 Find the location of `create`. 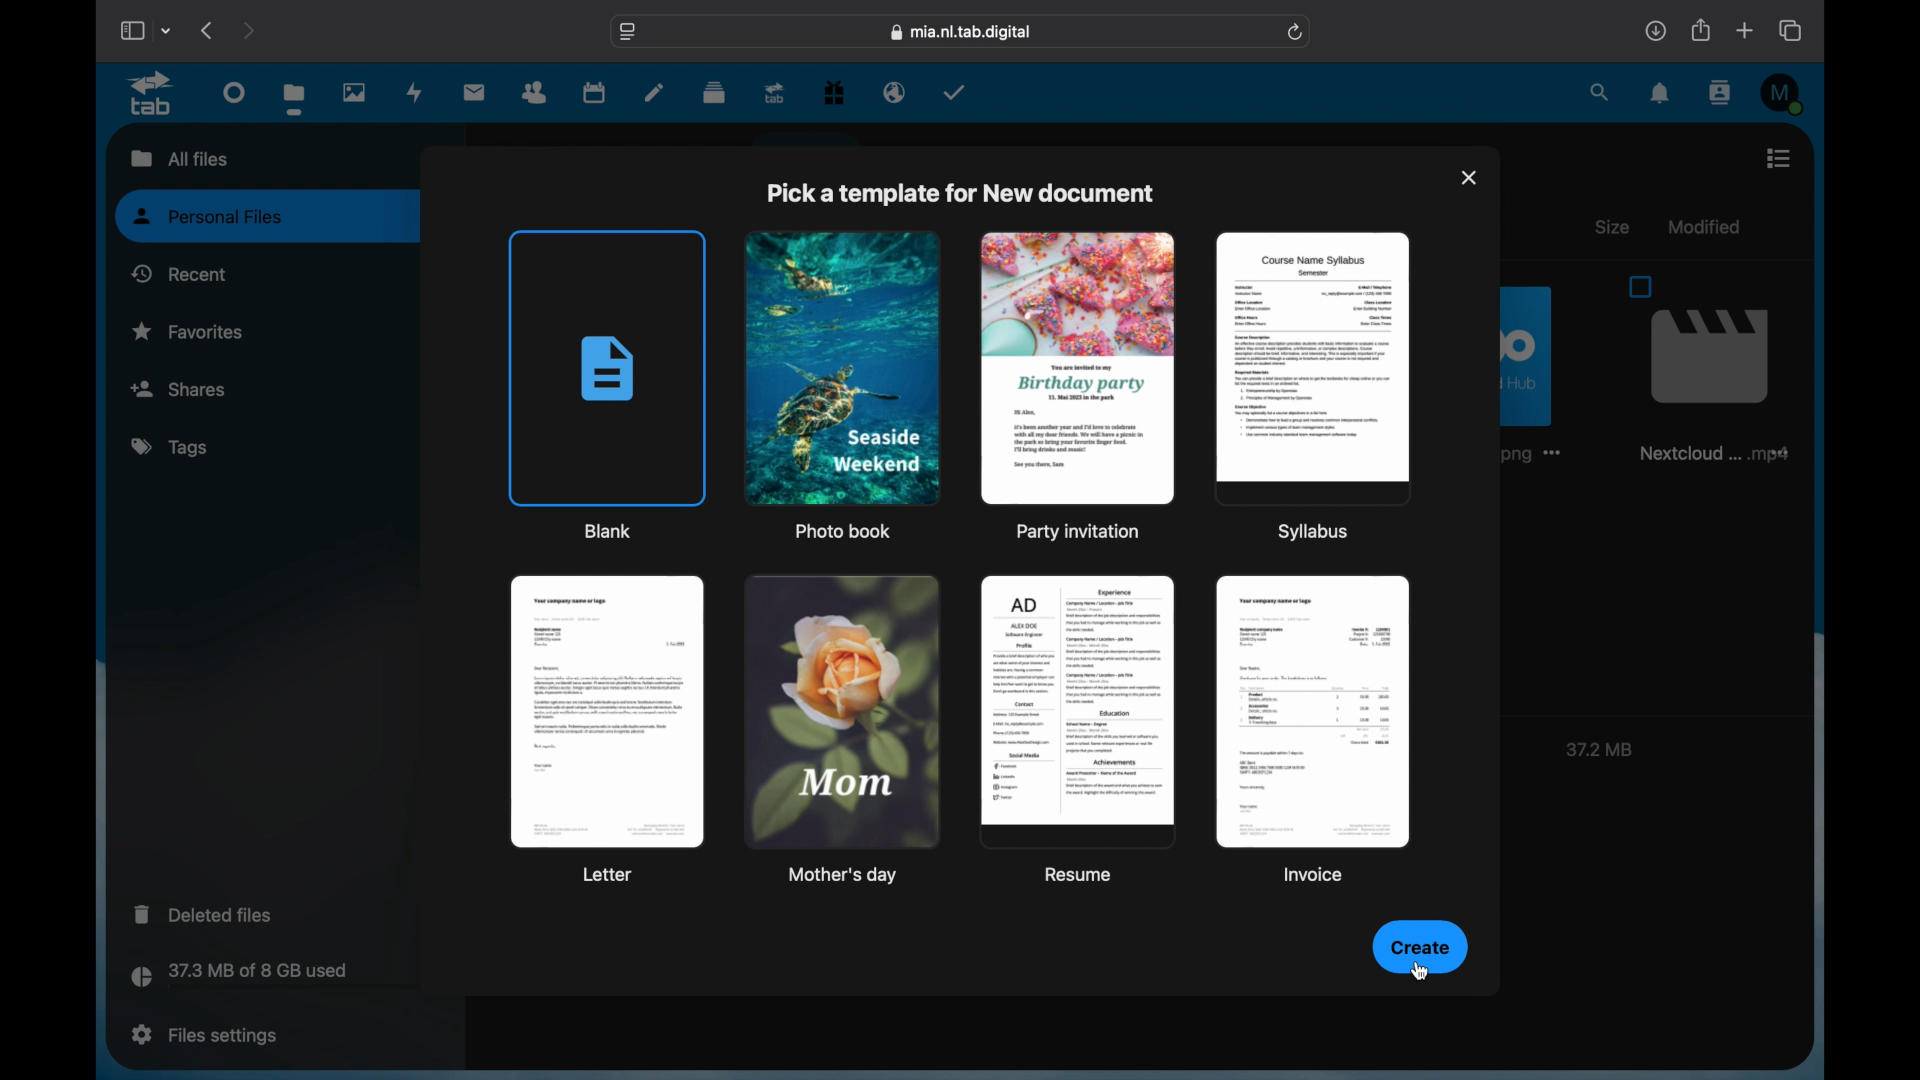

create is located at coordinates (1420, 948).